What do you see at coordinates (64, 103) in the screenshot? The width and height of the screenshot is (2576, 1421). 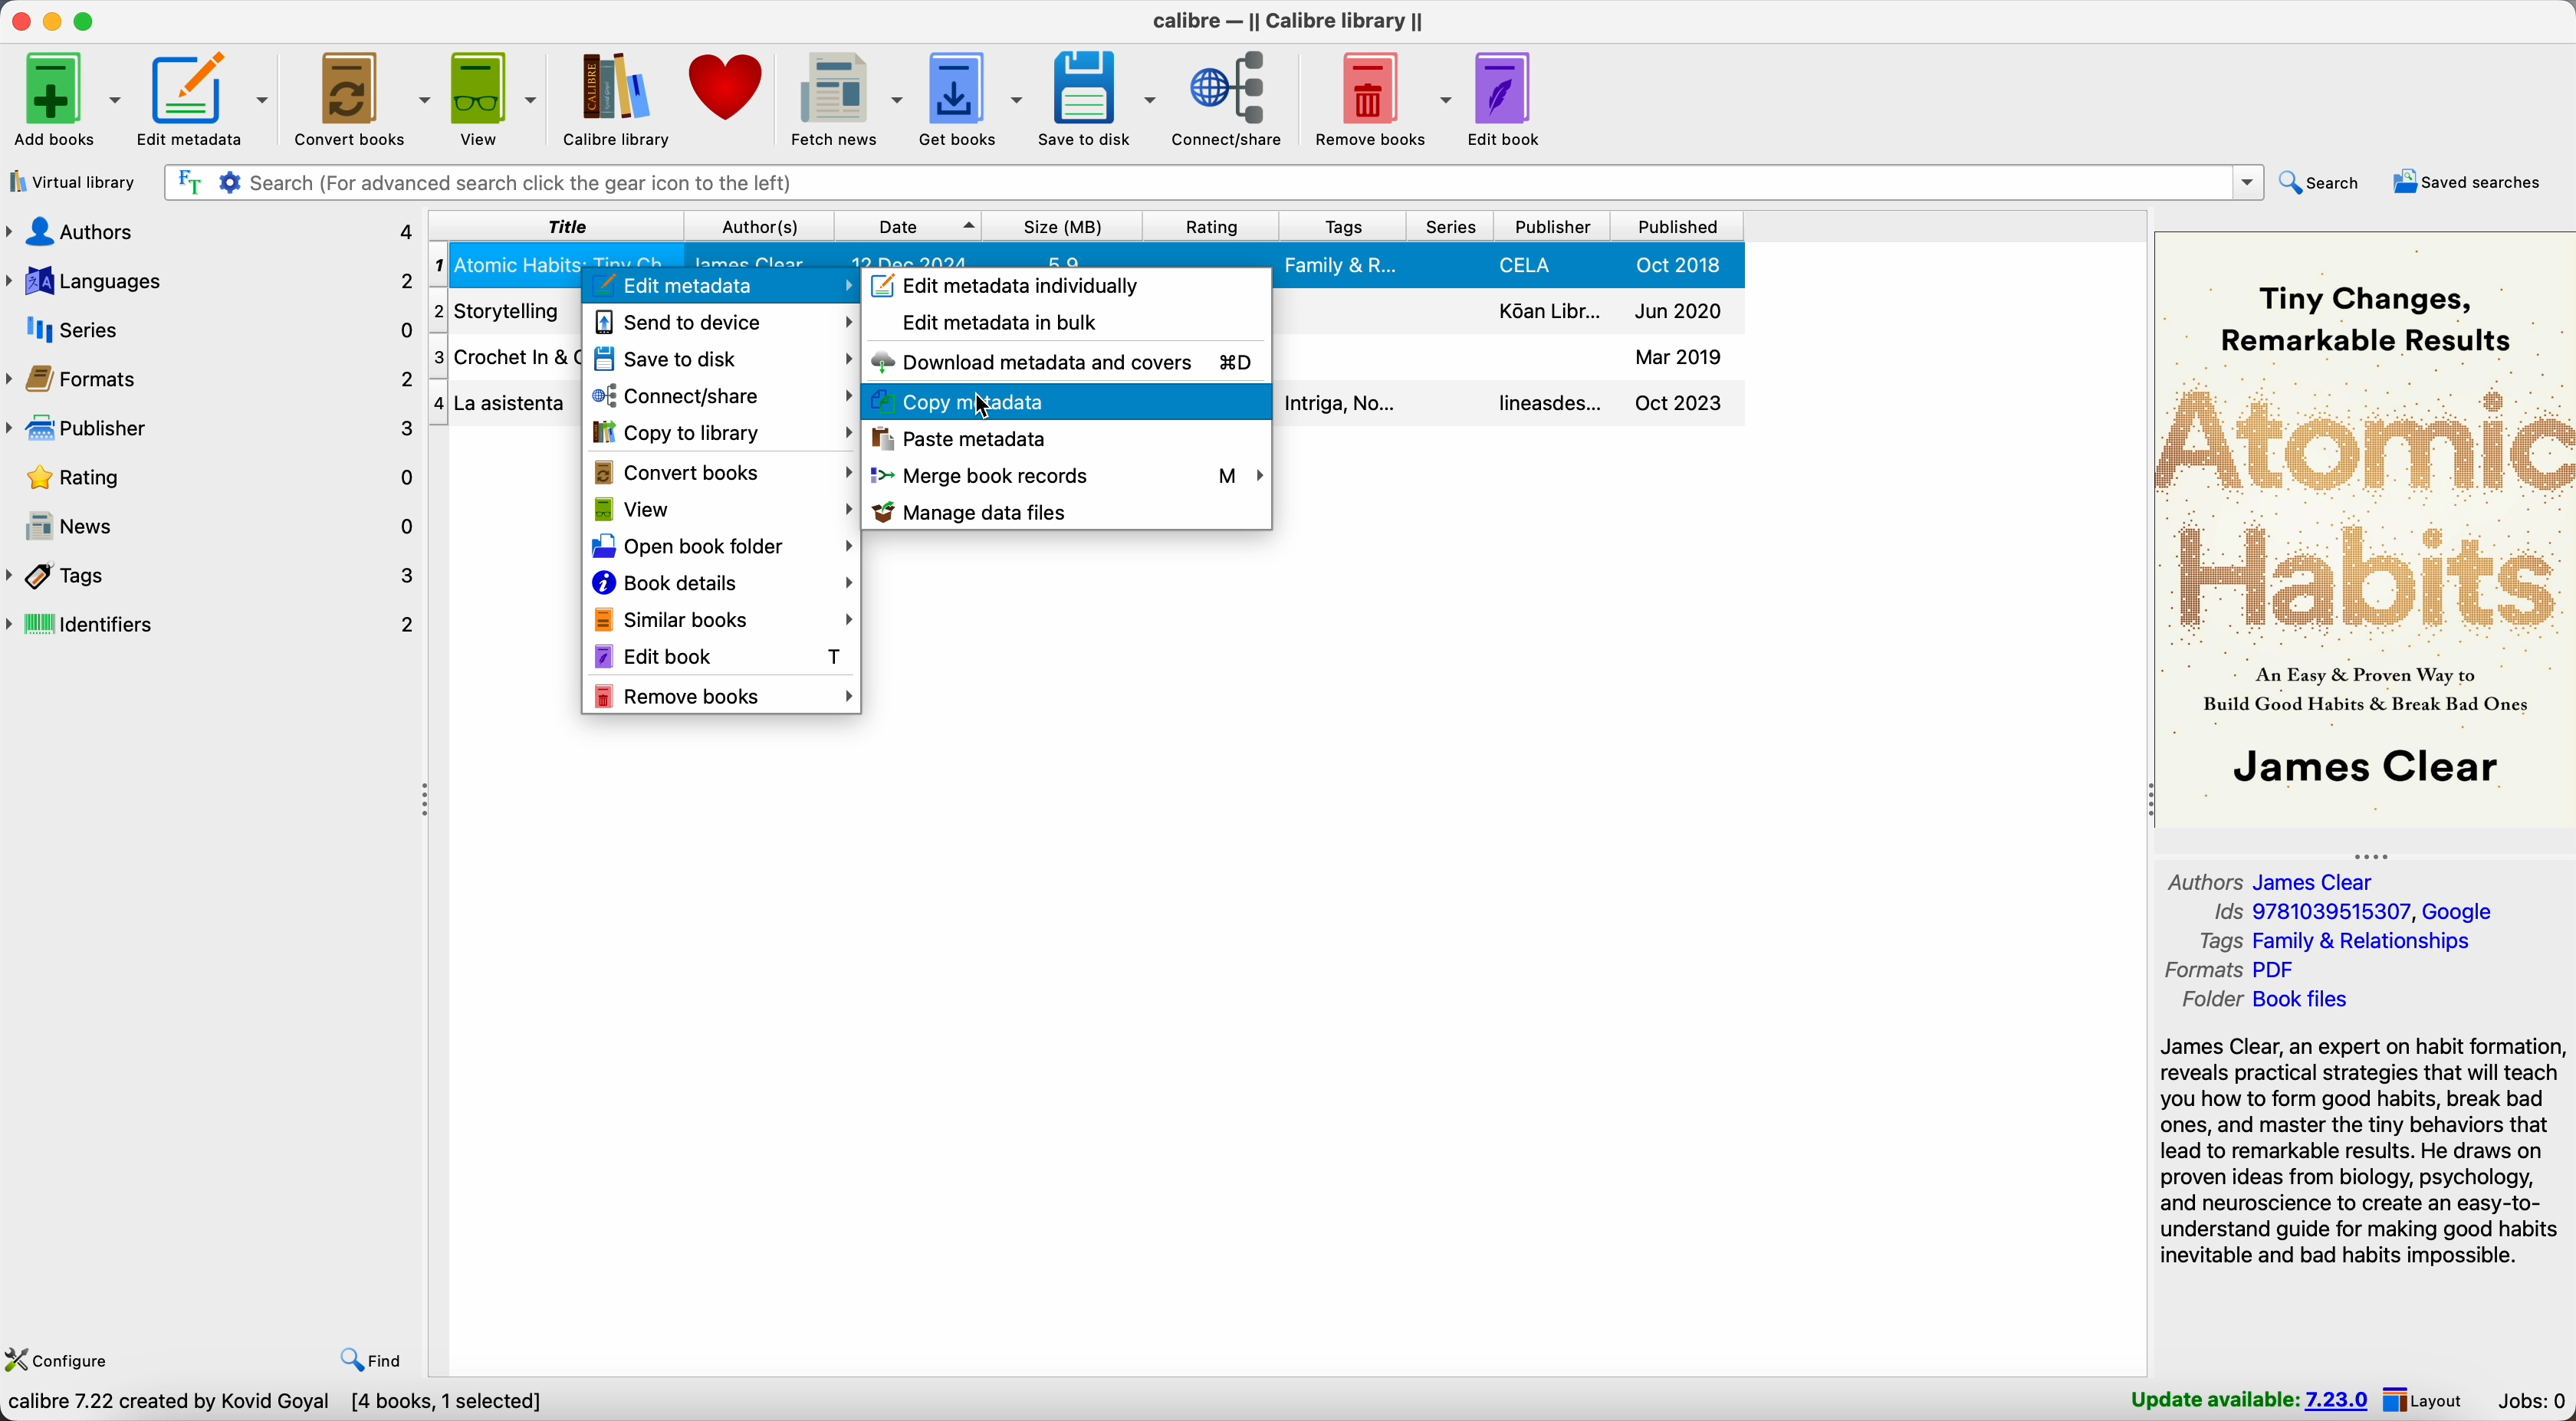 I see `add books` at bounding box center [64, 103].